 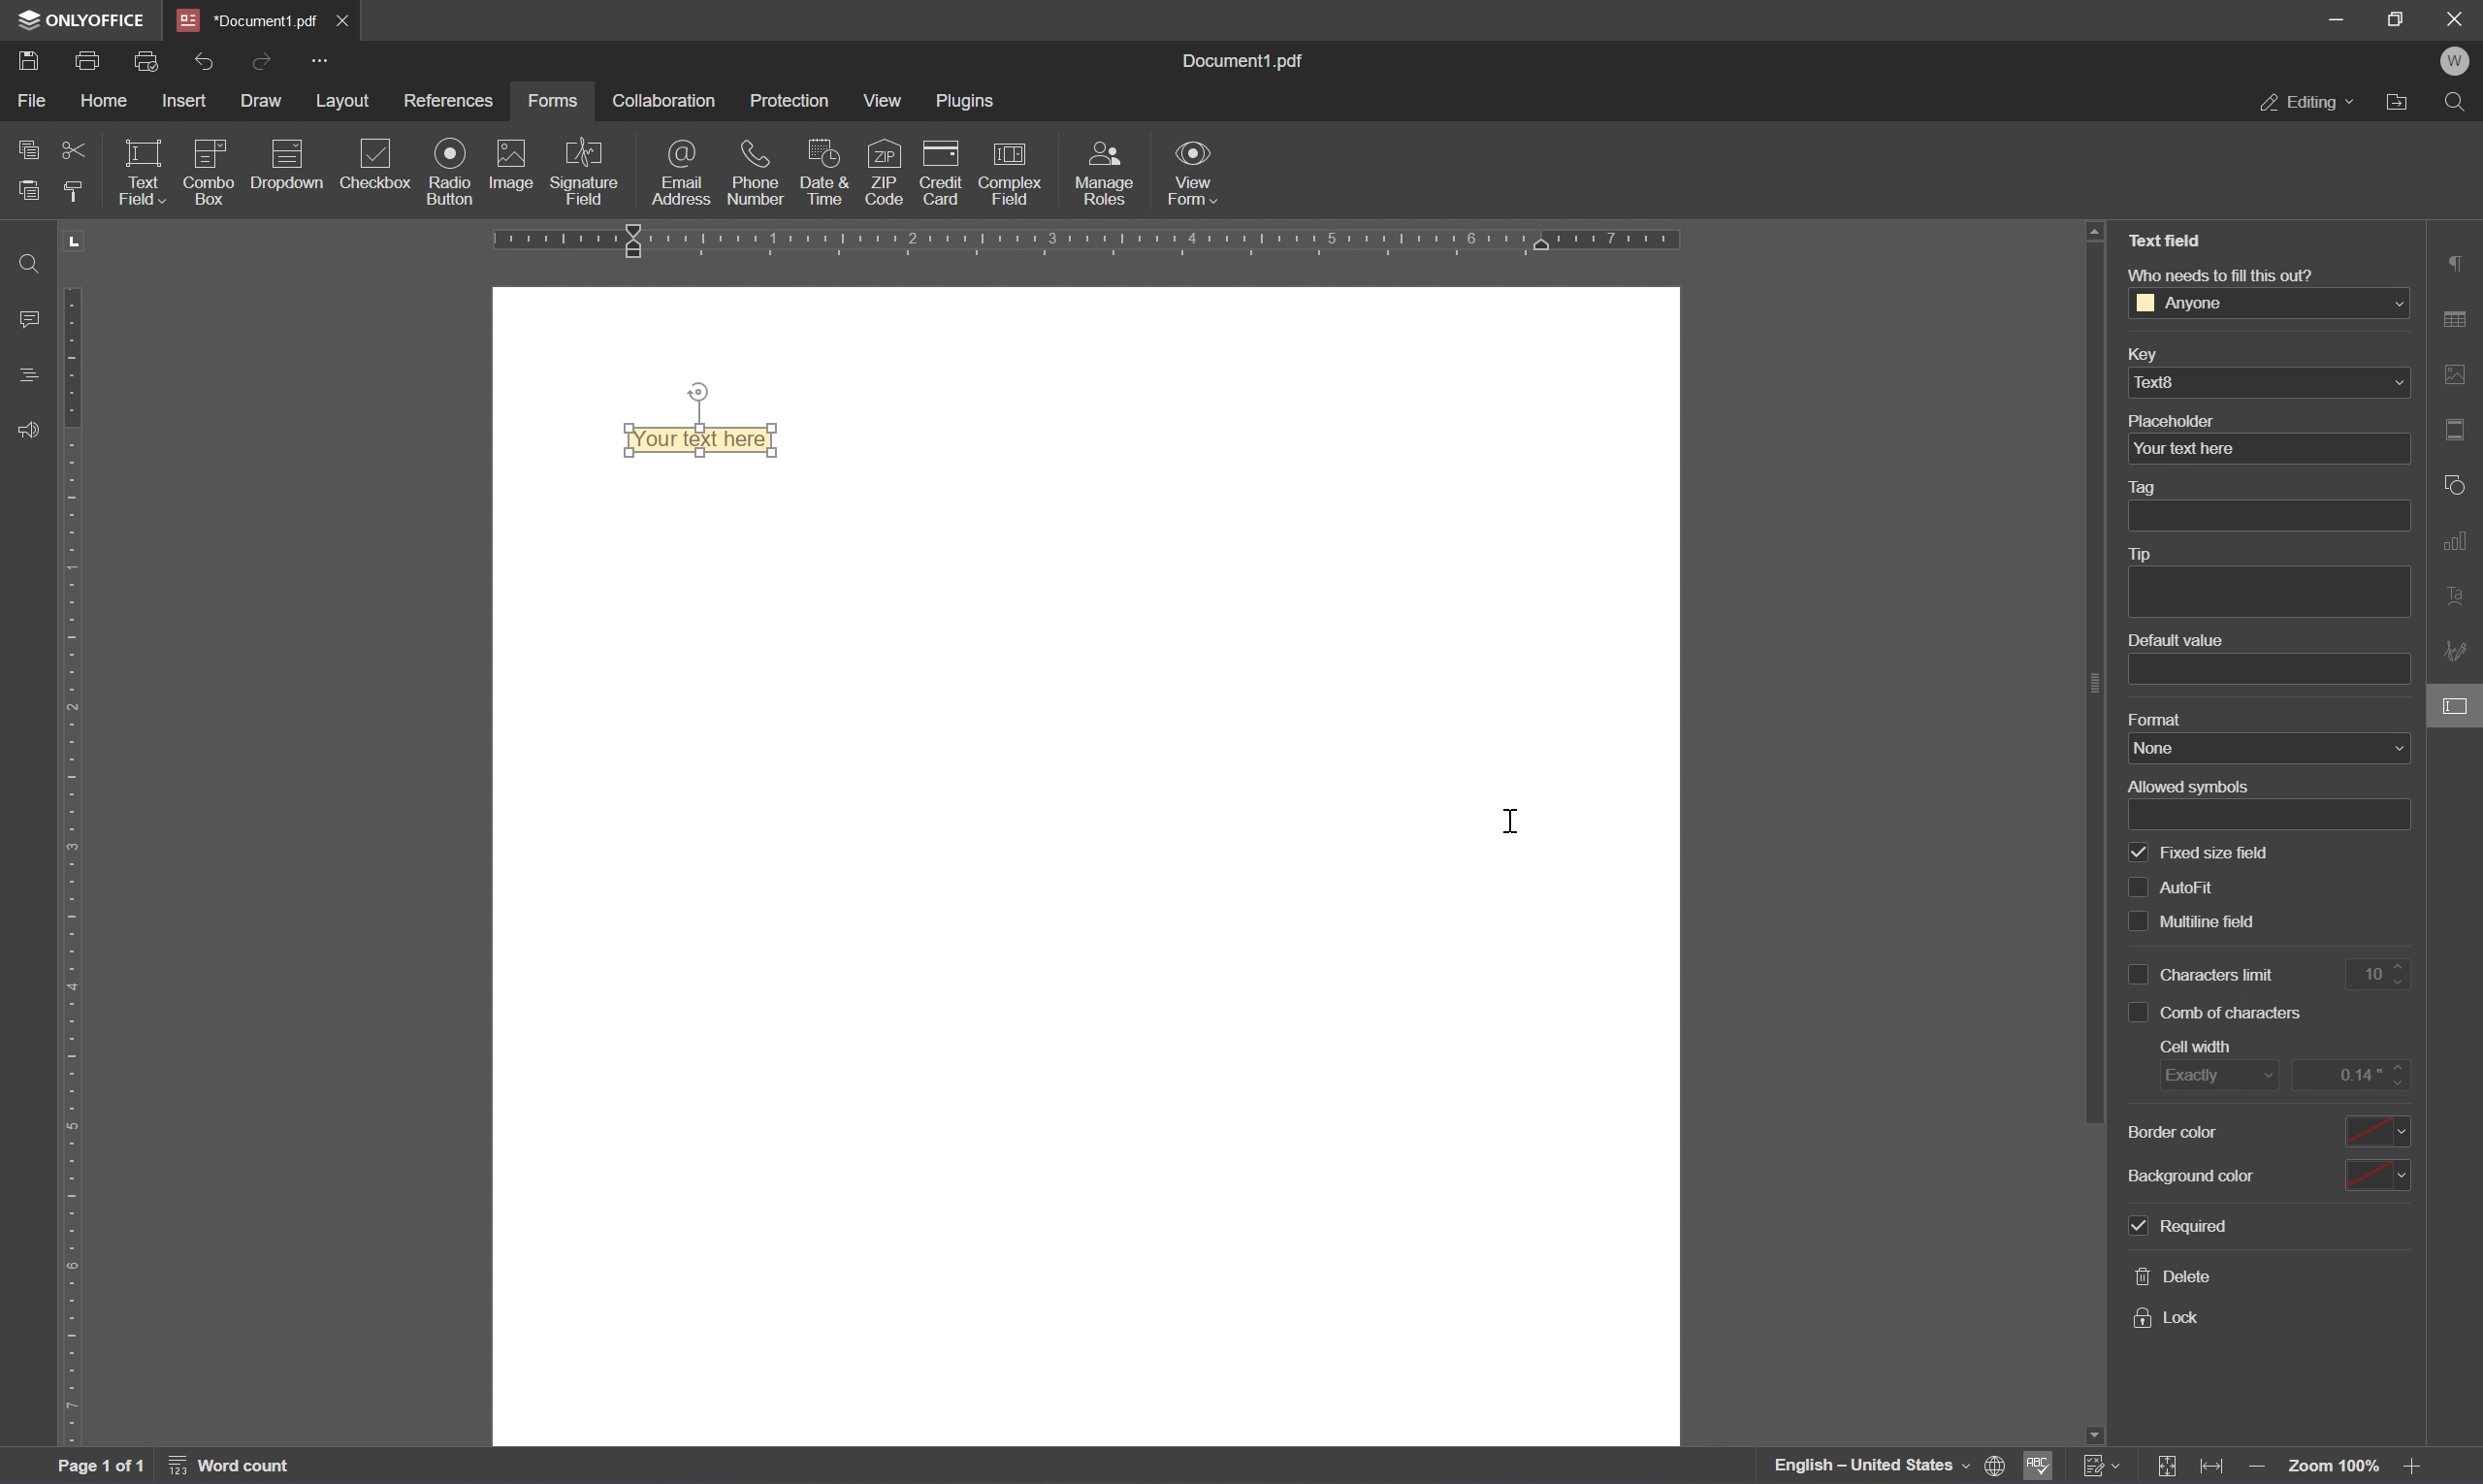 I want to click on save, so click(x=32, y=63).